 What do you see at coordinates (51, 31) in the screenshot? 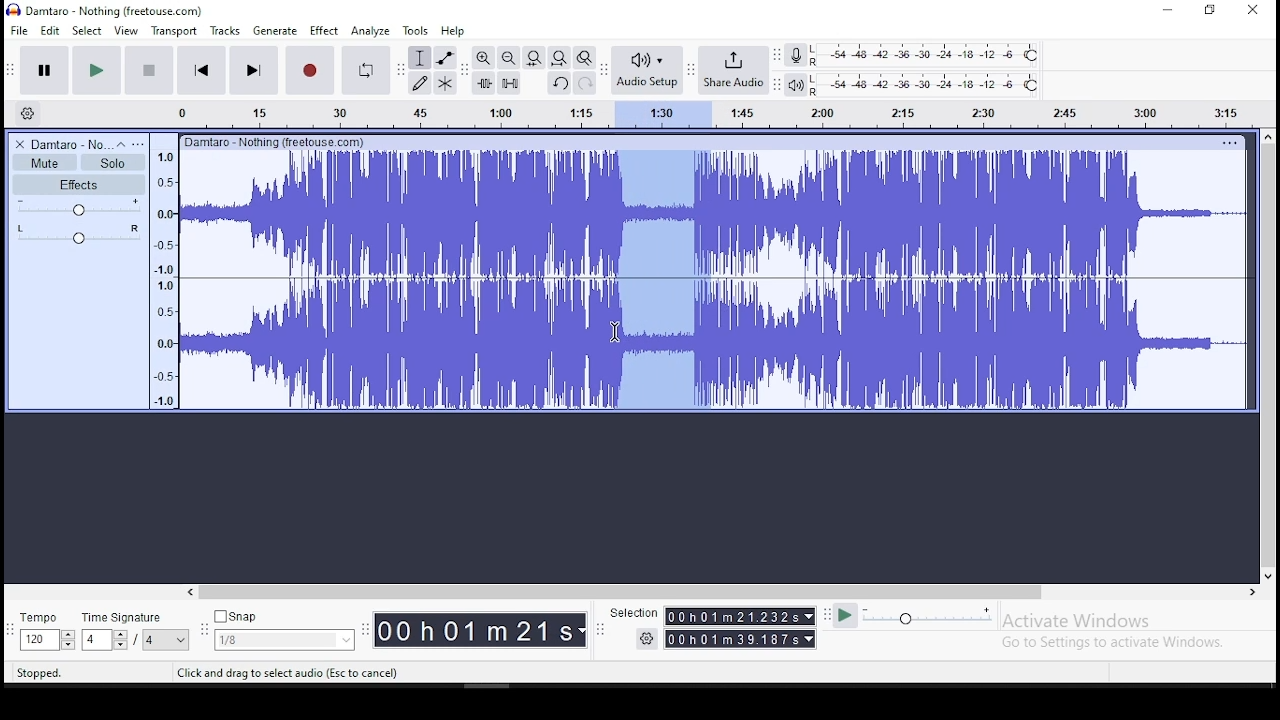
I see `edit` at bounding box center [51, 31].